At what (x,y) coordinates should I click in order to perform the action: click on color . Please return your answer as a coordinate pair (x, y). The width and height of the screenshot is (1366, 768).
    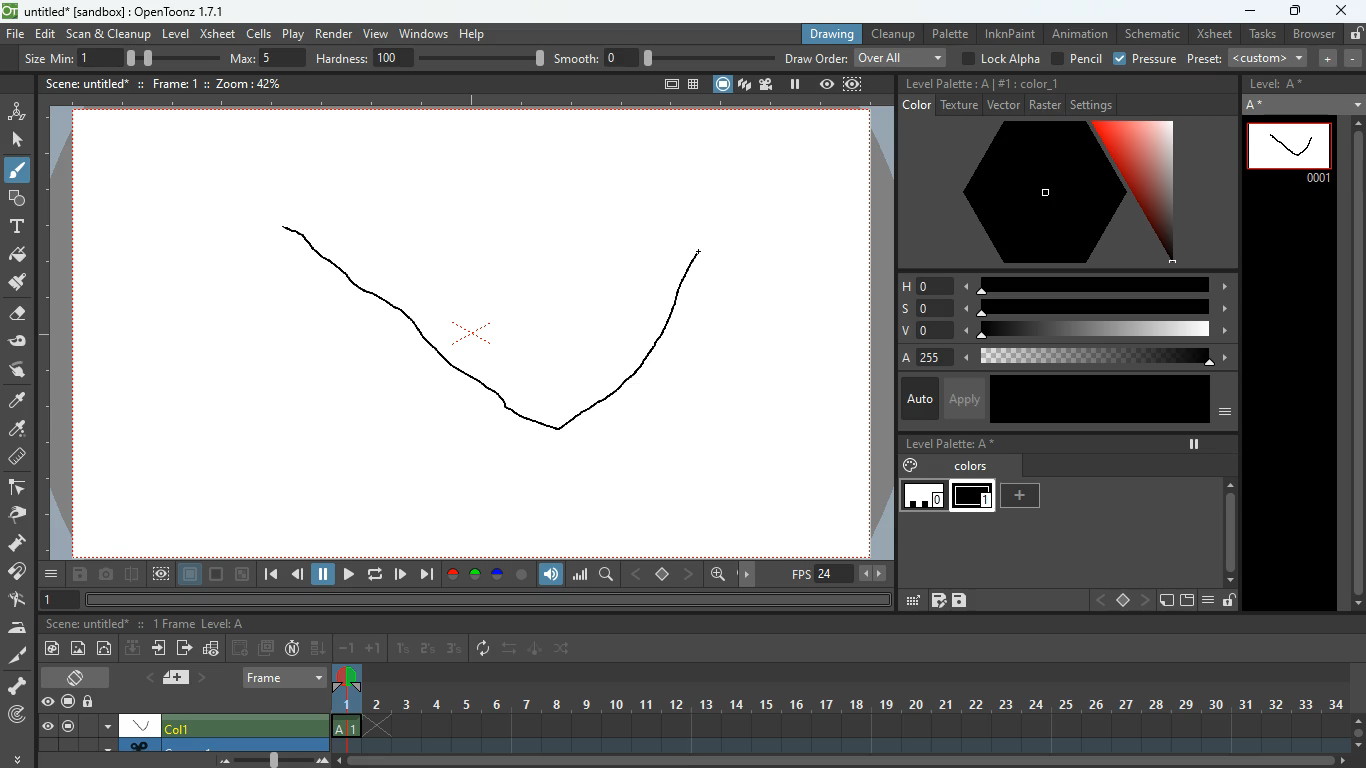
    Looking at the image, I should click on (1098, 400).